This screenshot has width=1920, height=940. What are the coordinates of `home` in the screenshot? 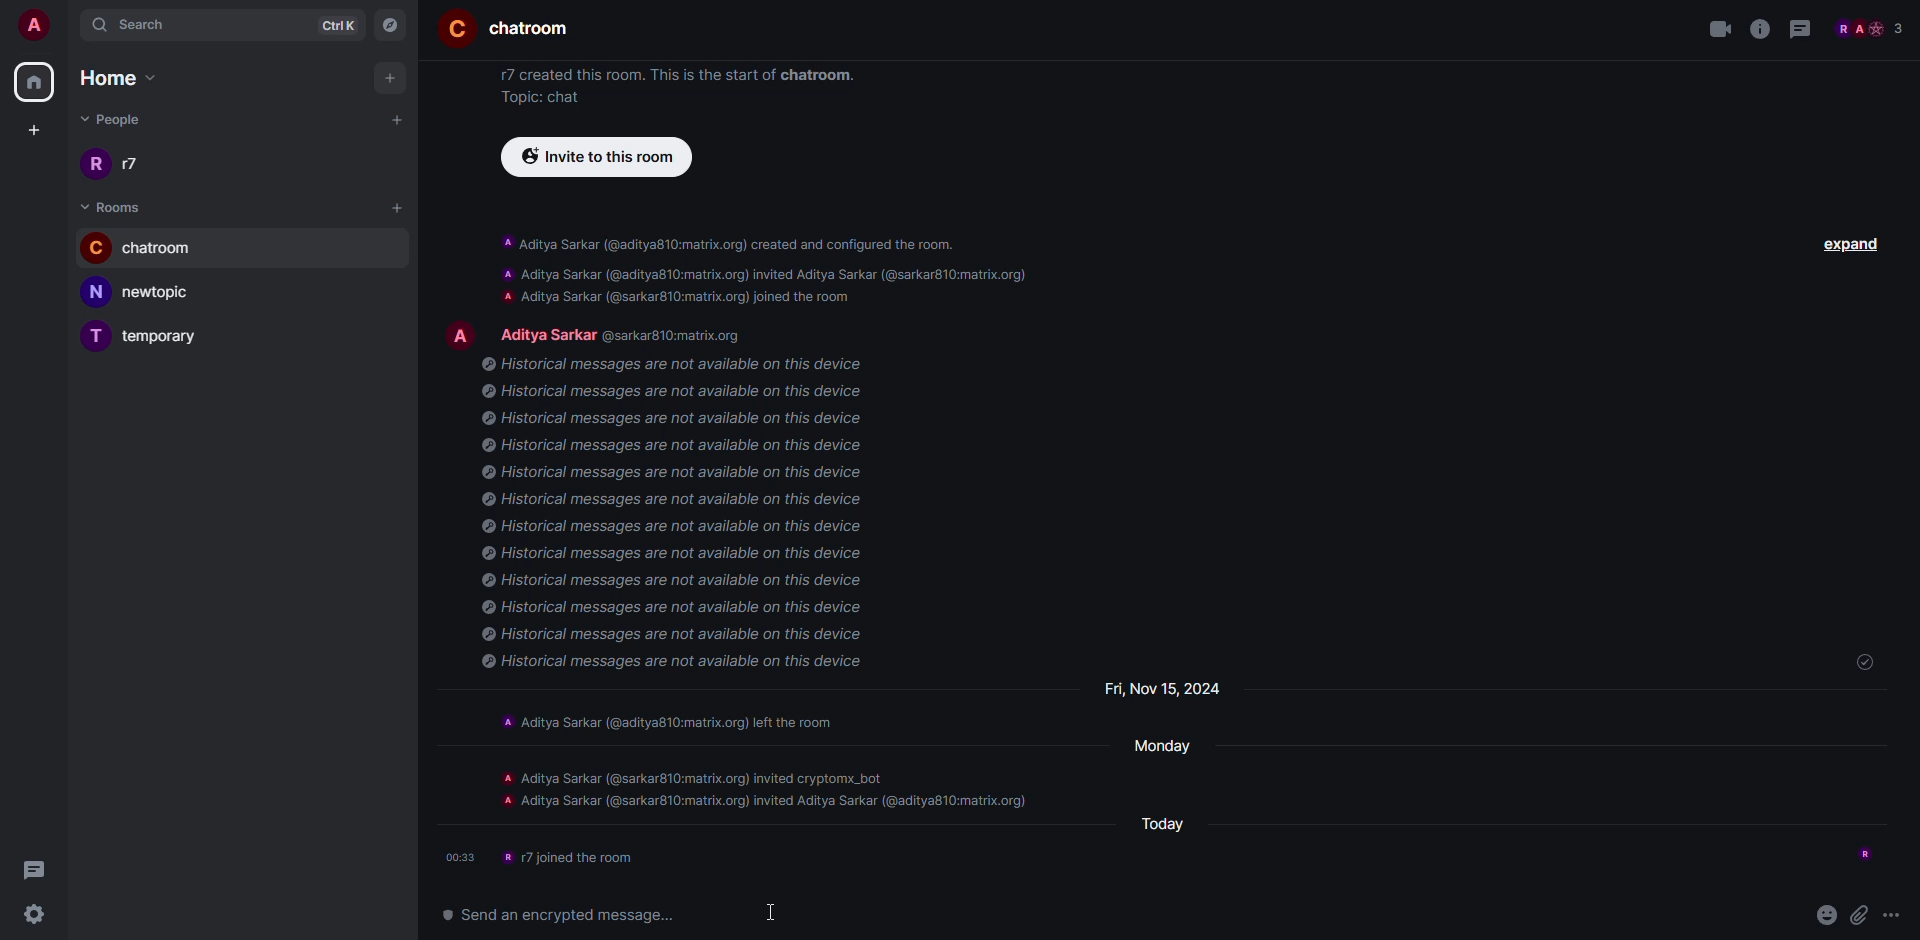 It's located at (36, 81).